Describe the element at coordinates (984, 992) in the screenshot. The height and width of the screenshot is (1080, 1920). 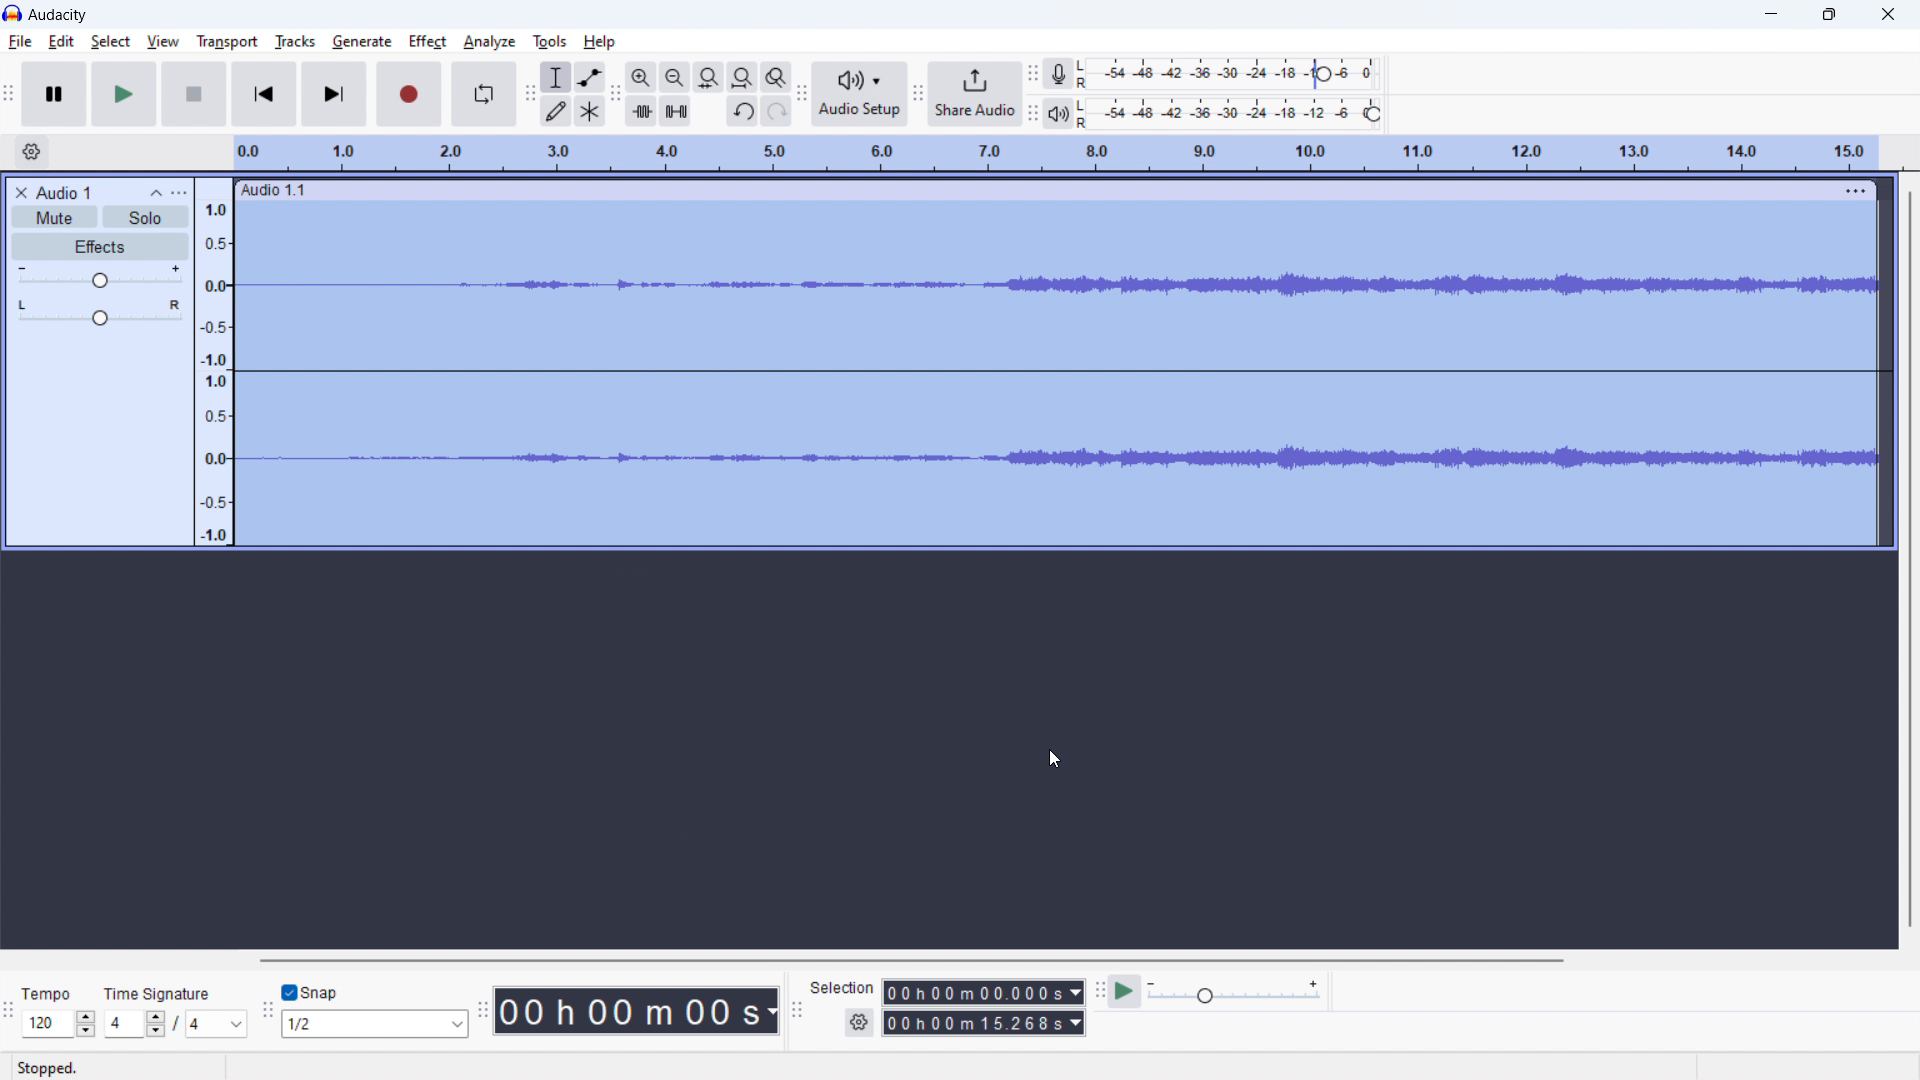
I see `start time` at that location.